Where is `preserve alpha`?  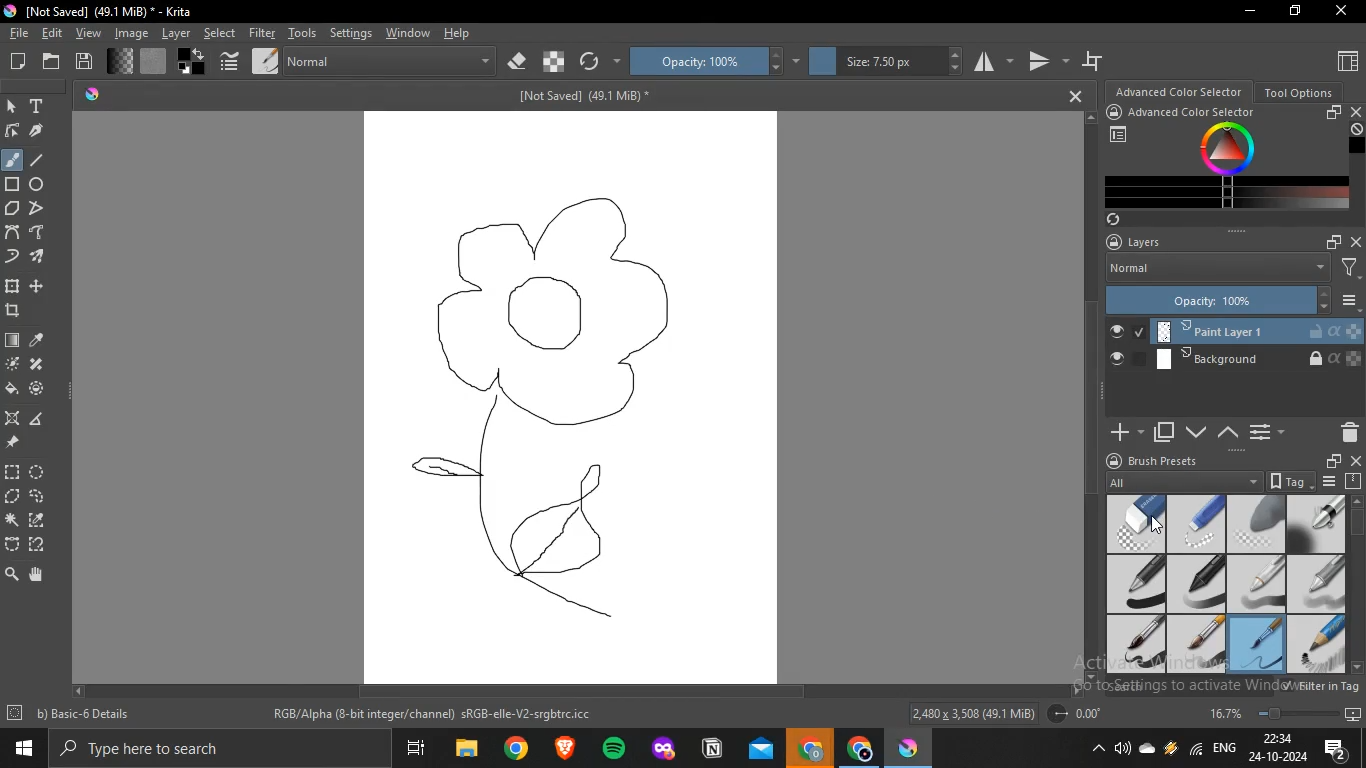 preserve alpha is located at coordinates (555, 62).